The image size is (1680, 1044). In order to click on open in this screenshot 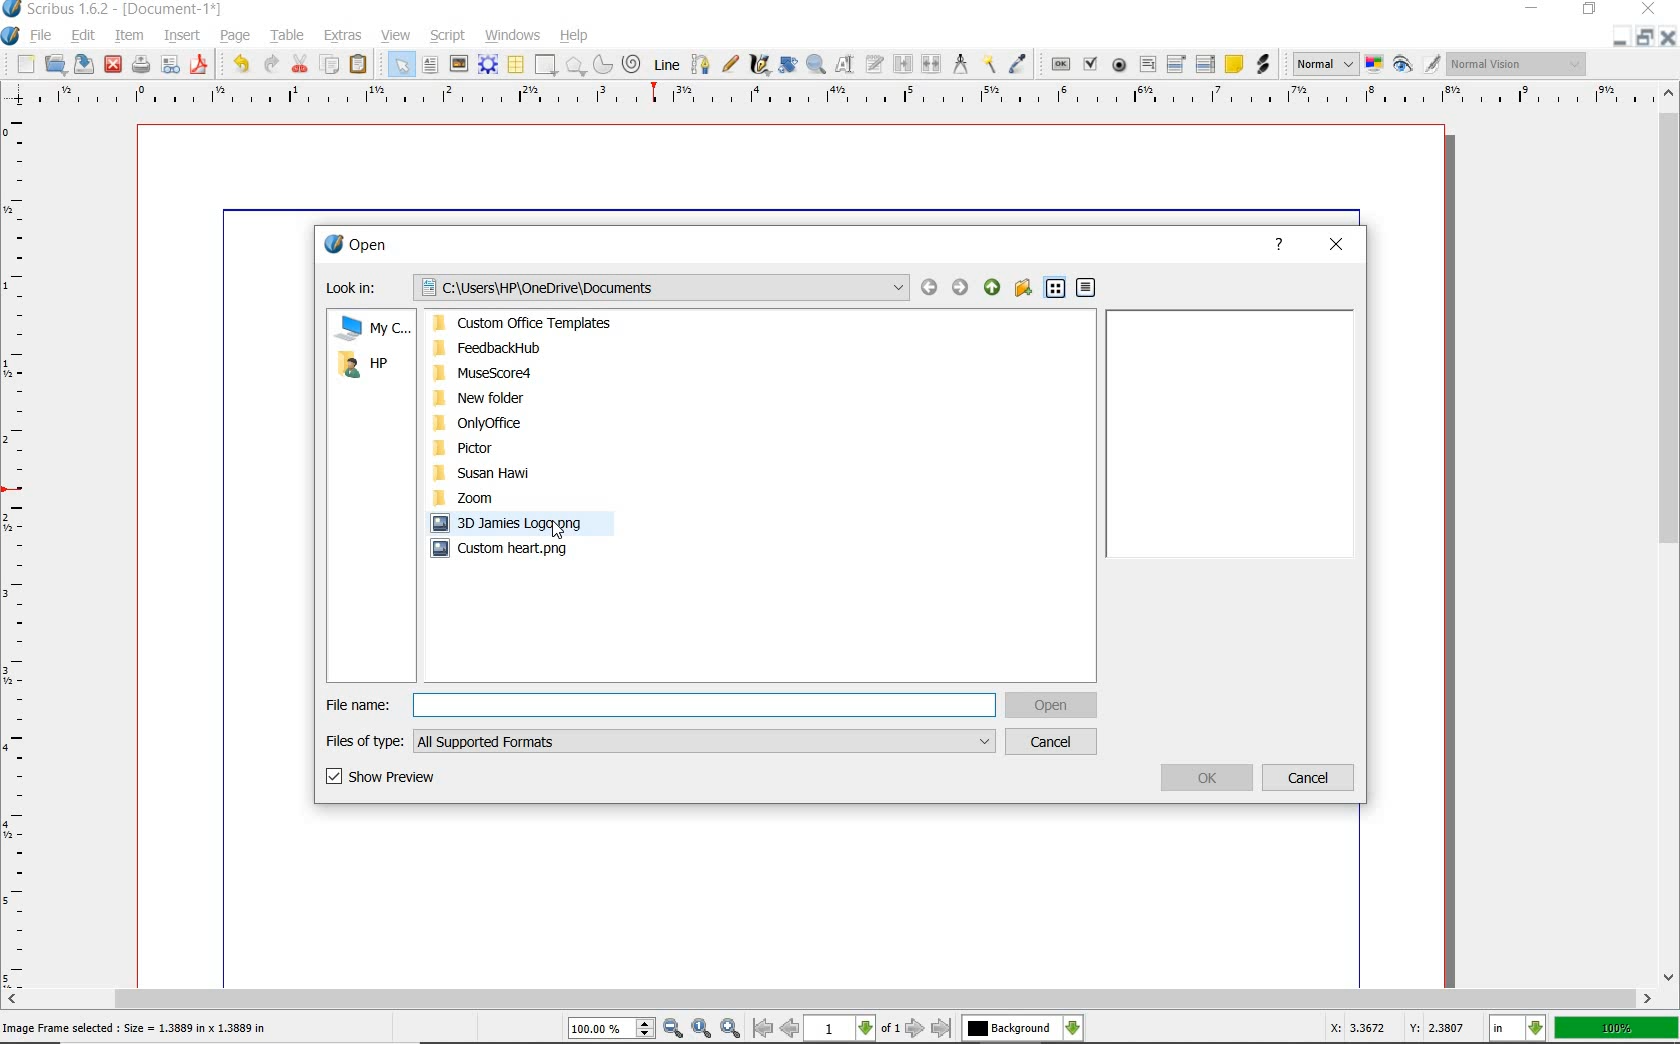, I will do `click(54, 63)`.